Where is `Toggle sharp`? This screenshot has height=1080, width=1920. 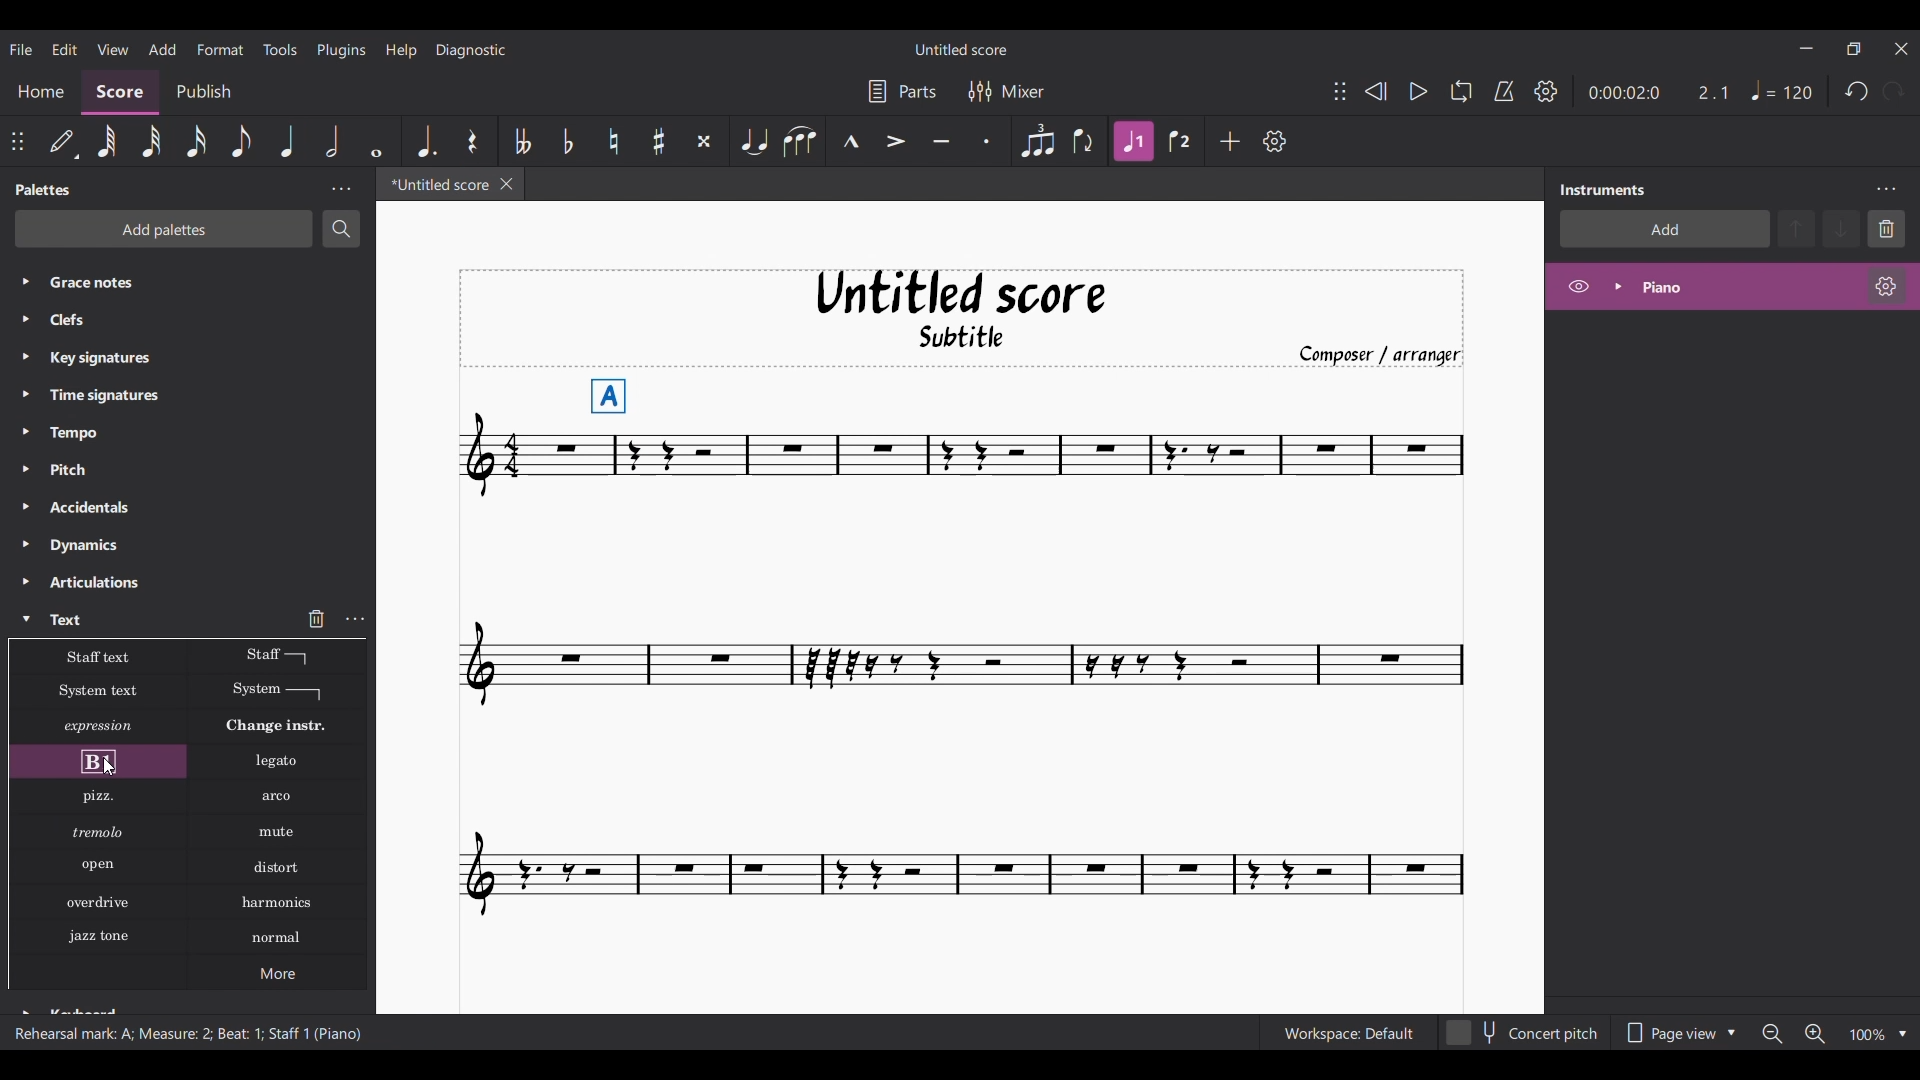 Toggle sharp is located at coordinates (659, 141).